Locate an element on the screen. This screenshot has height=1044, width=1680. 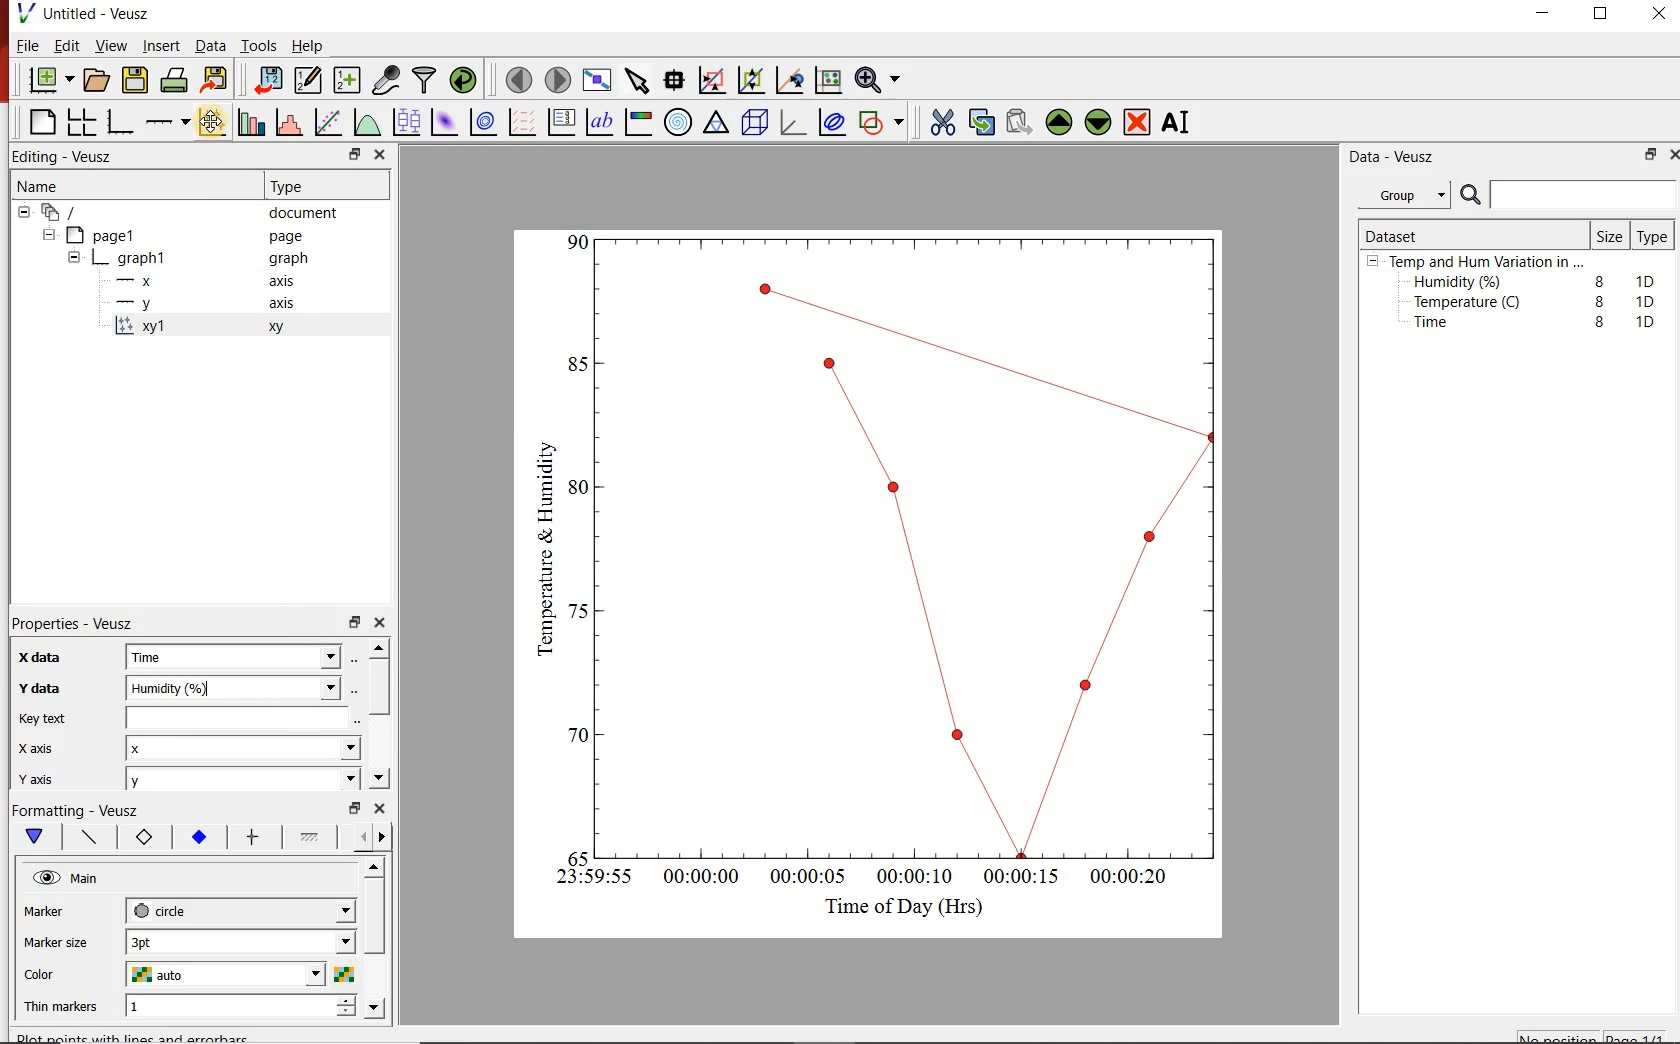
error bar line is located at coordinates (253, 836).